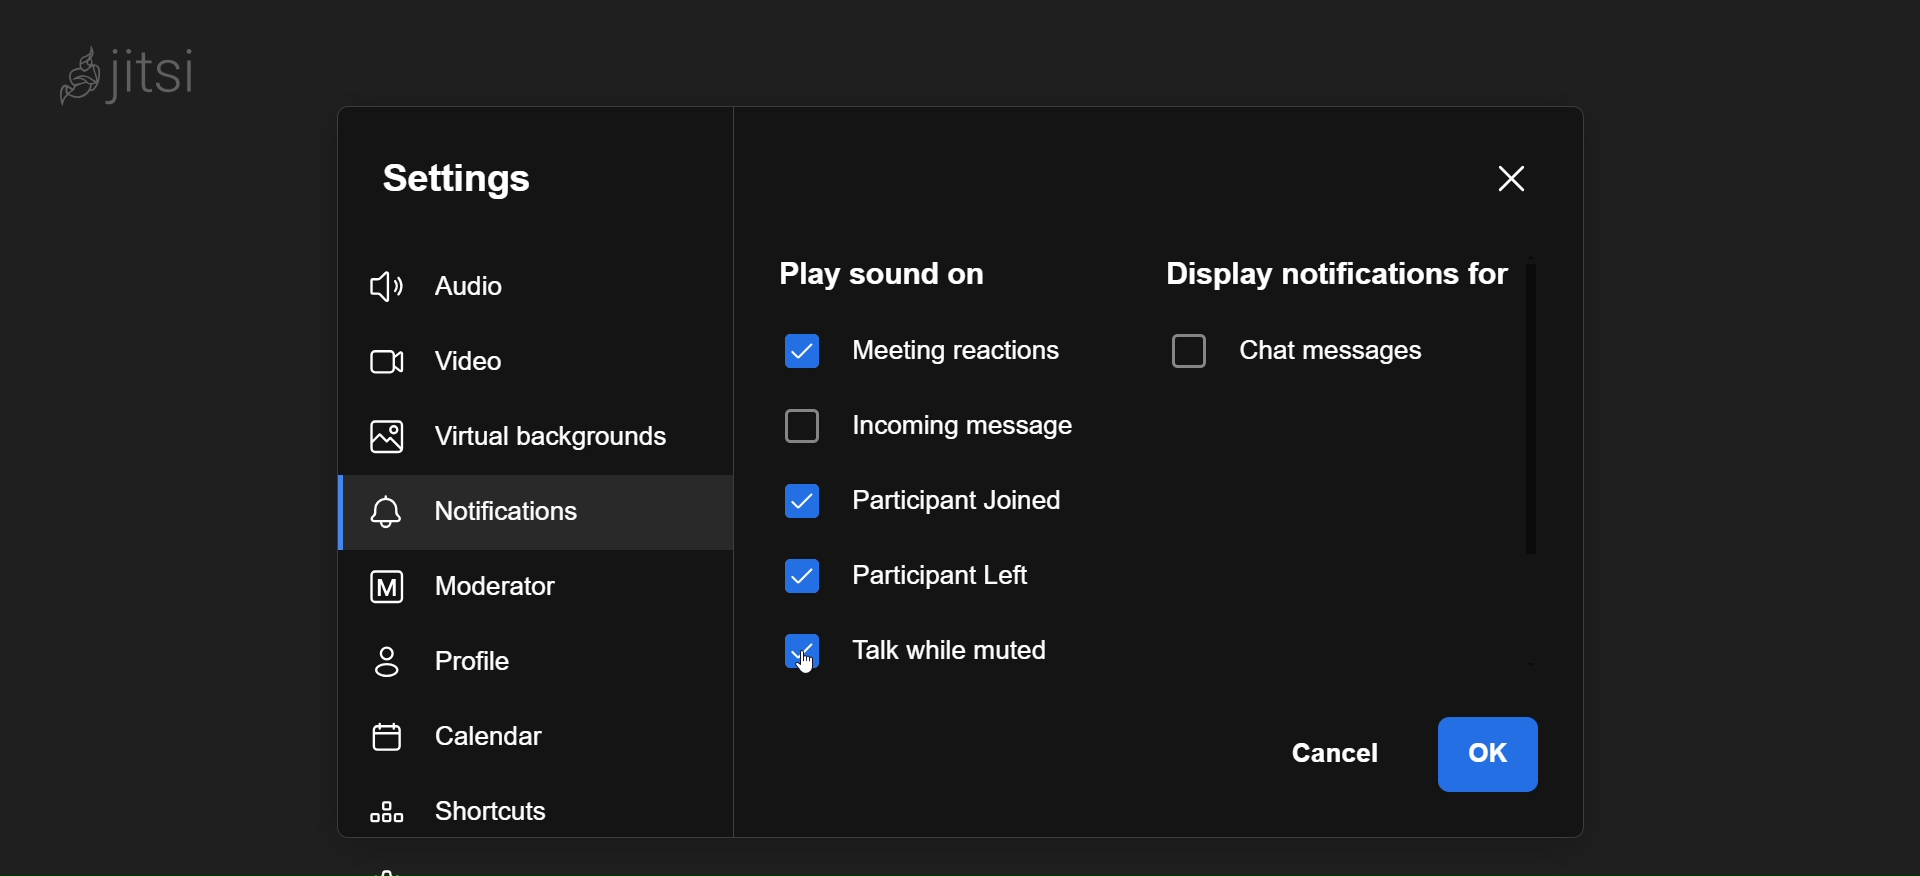 The width and height of the screenshot is (1920, 876). I want to click on chat message, so click(1294, 352).